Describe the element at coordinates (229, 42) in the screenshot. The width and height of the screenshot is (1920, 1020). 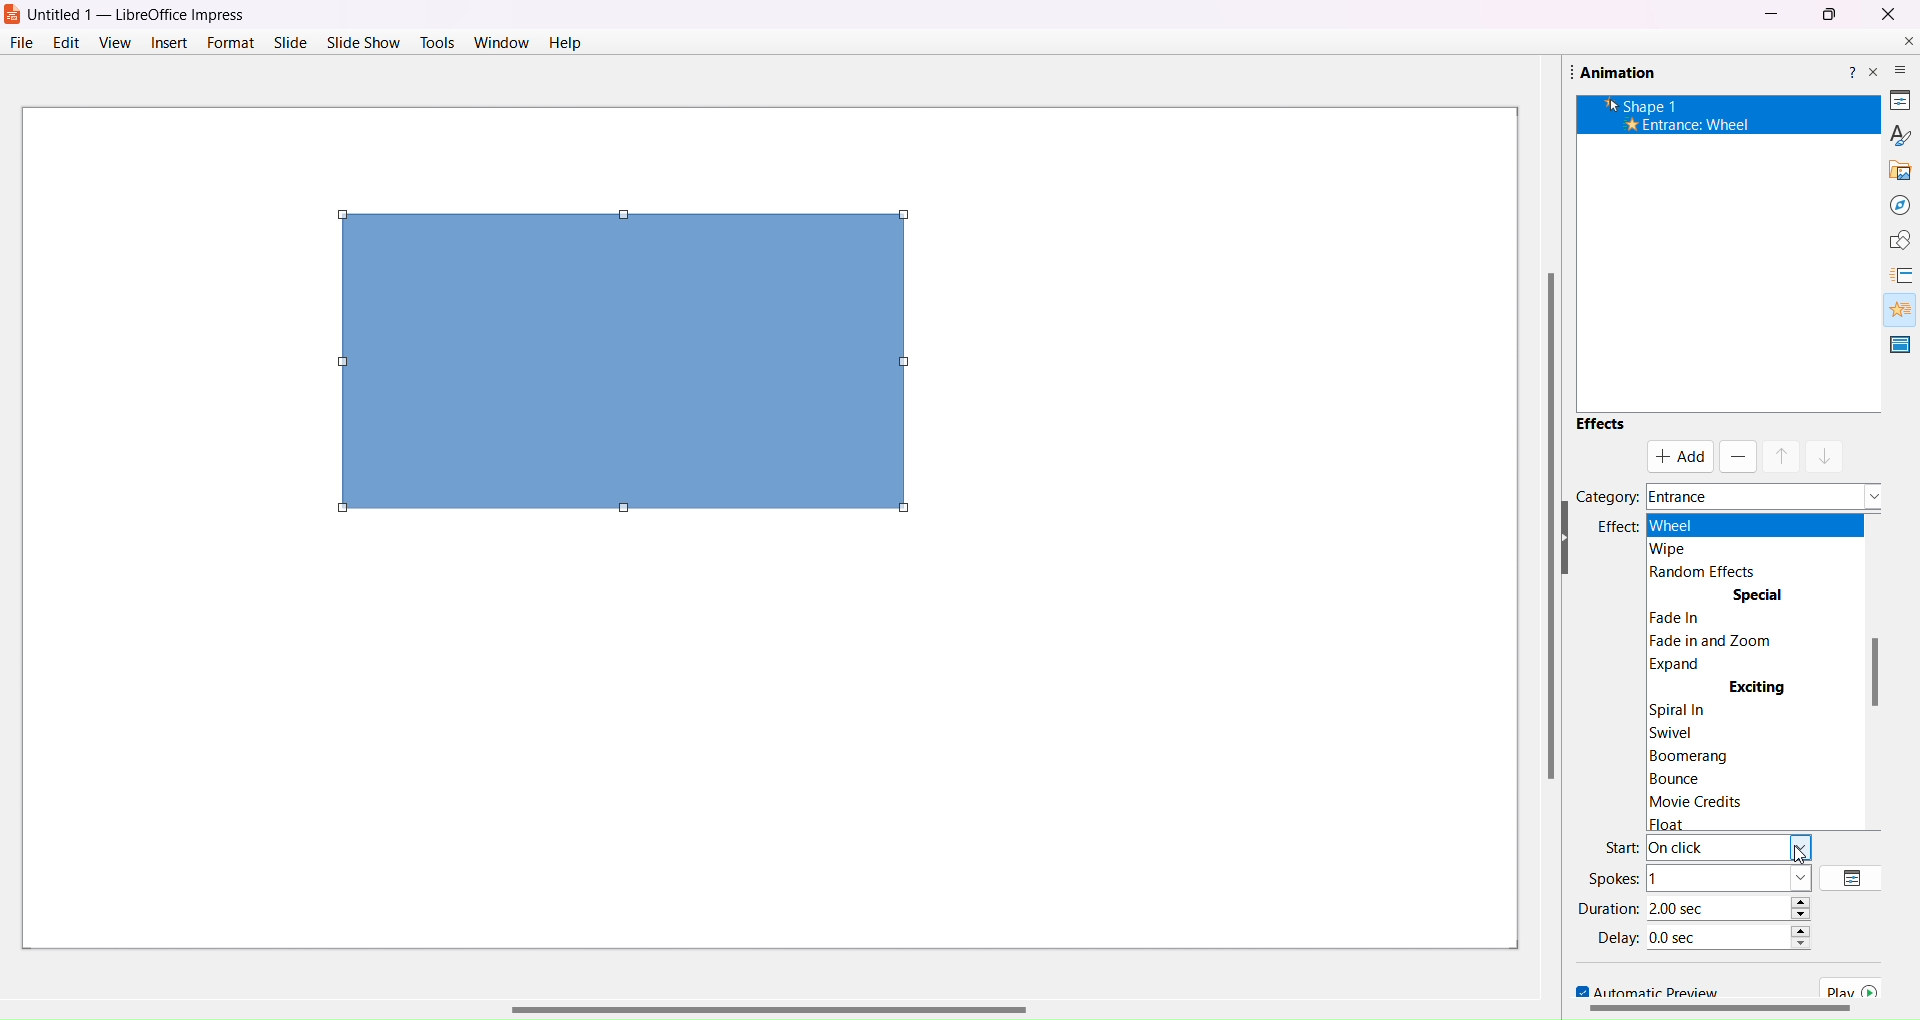
I see `Format` at that location.